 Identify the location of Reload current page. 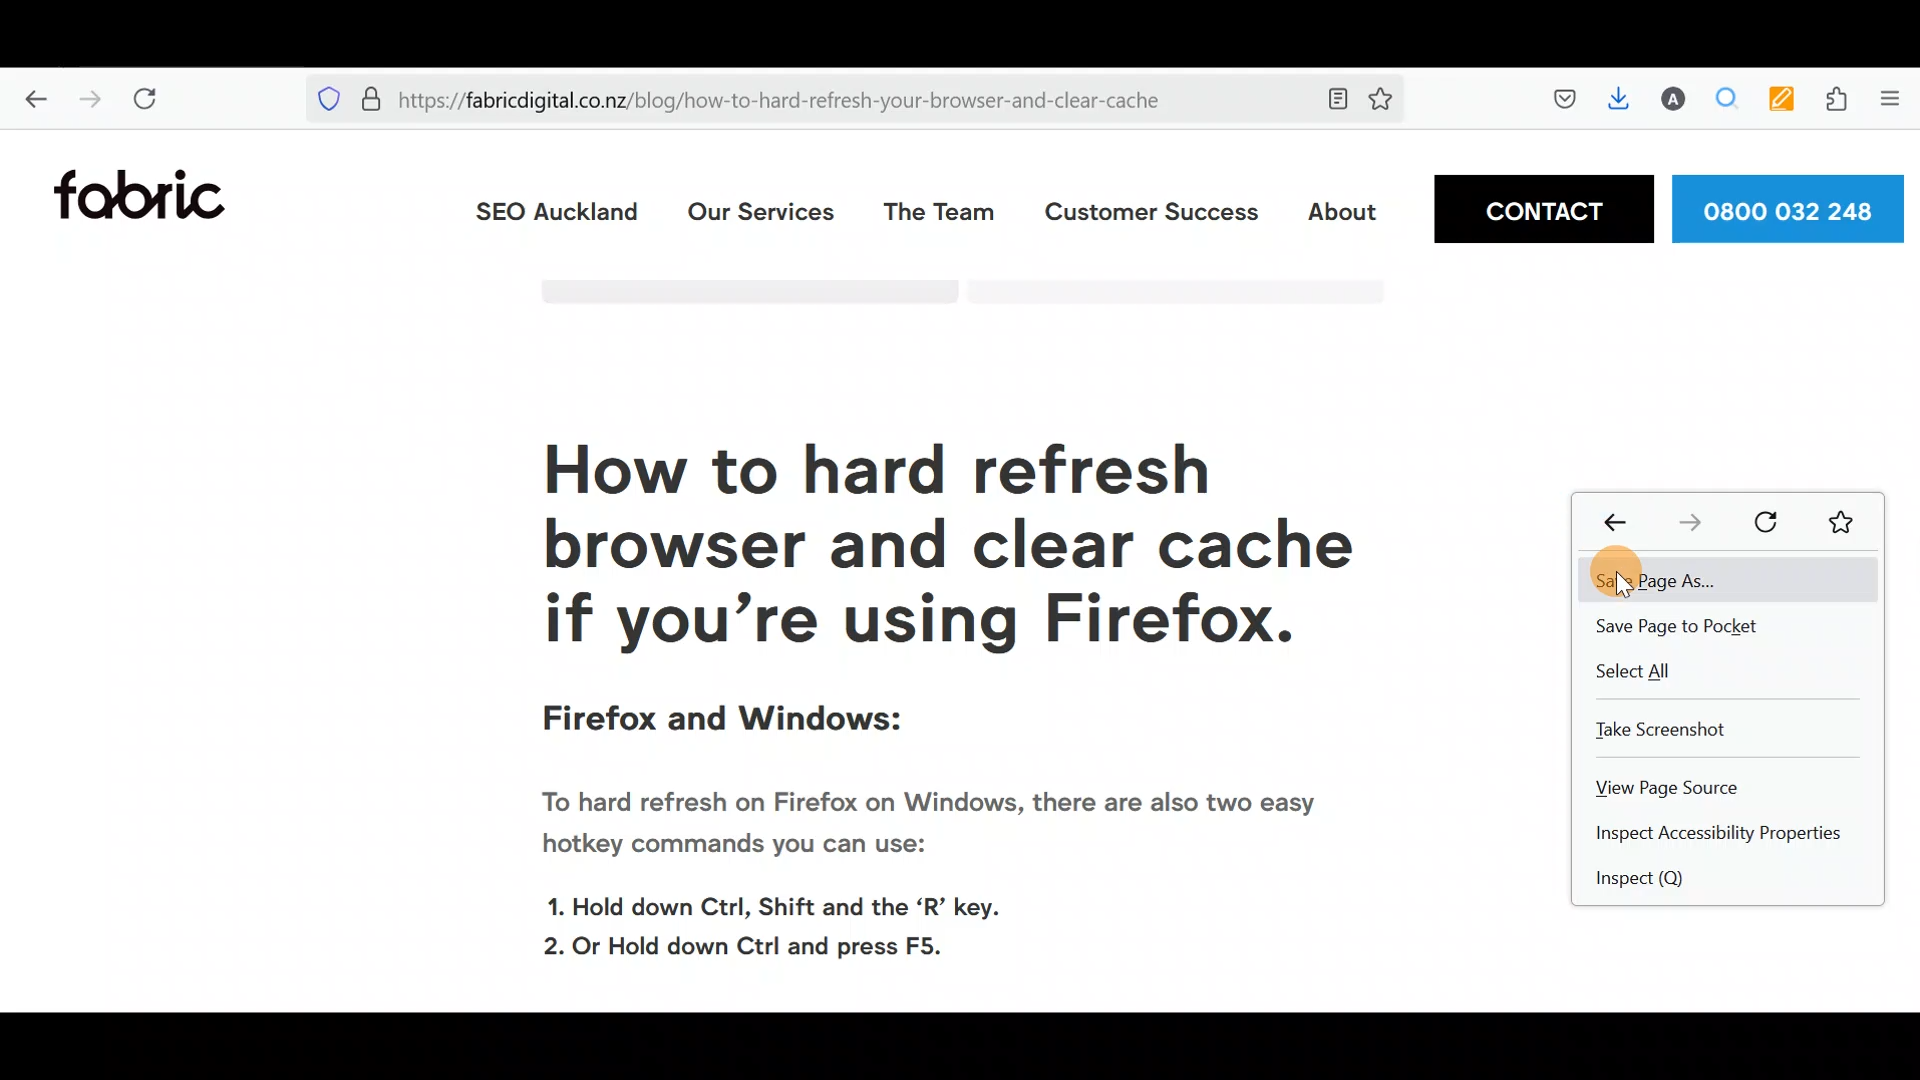
(1766, 522).